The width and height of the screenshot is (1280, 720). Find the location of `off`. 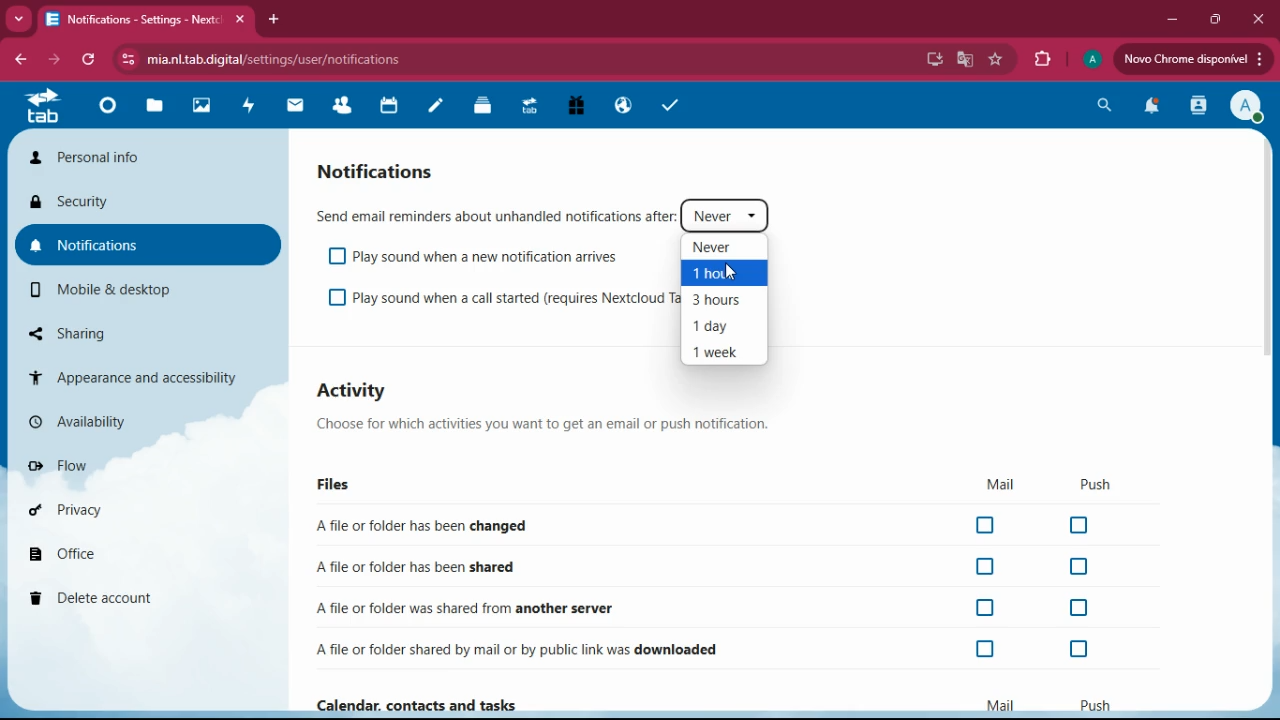

off is located at coordinates (1078, 607).